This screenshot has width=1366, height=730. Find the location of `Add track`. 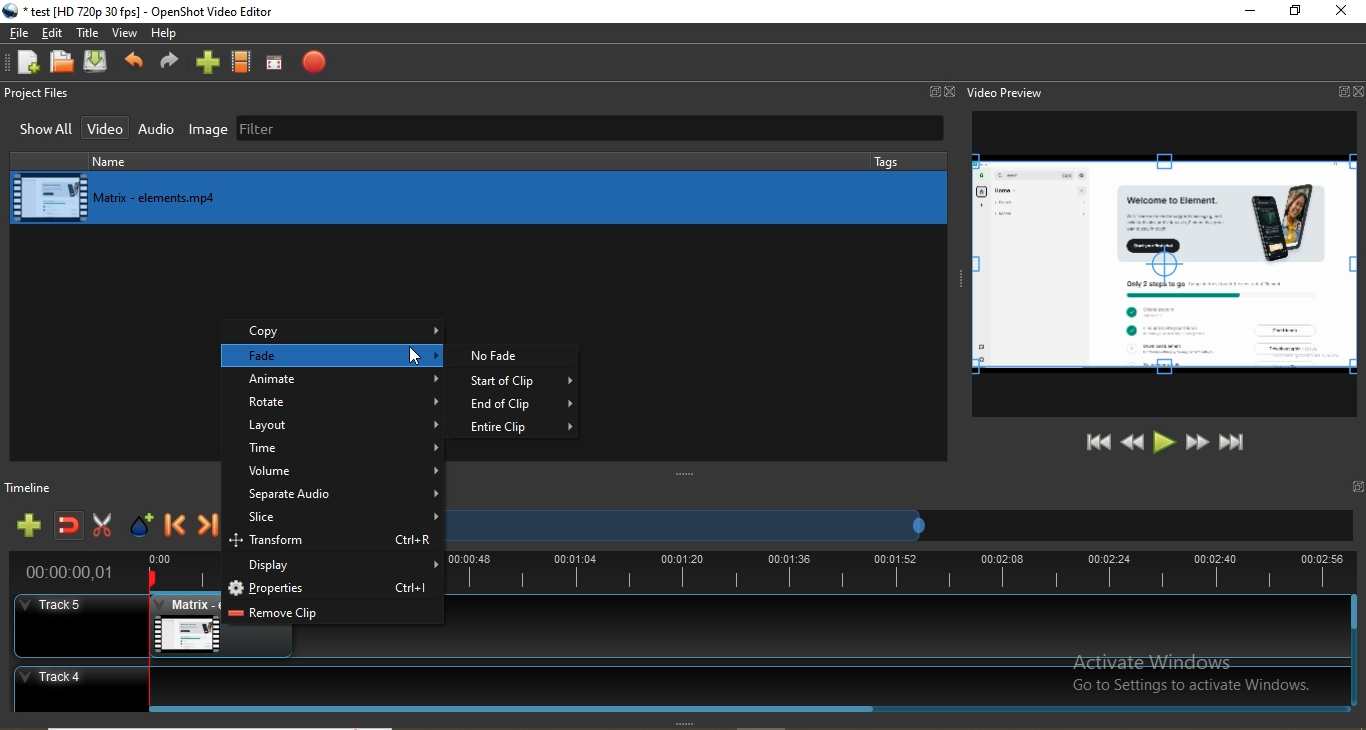

Add track is located at coordinates (30, 525).